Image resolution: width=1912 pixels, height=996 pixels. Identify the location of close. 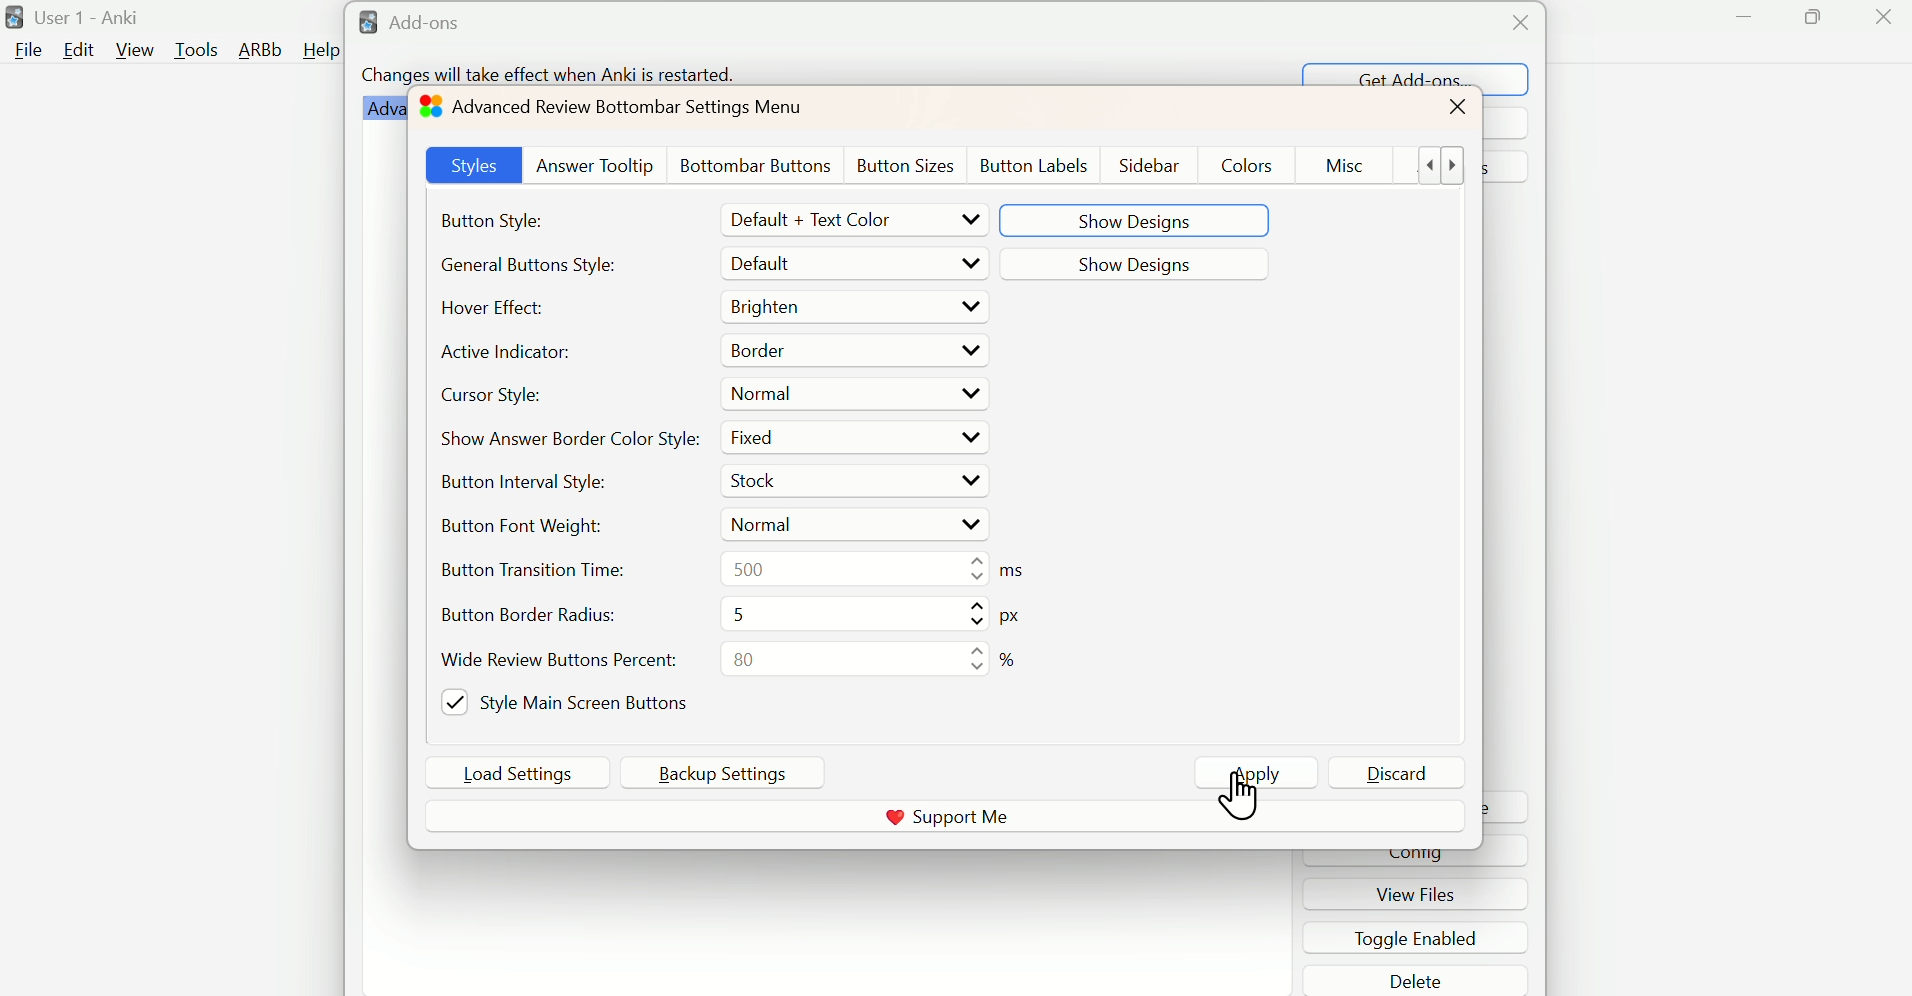
(1473, 109).